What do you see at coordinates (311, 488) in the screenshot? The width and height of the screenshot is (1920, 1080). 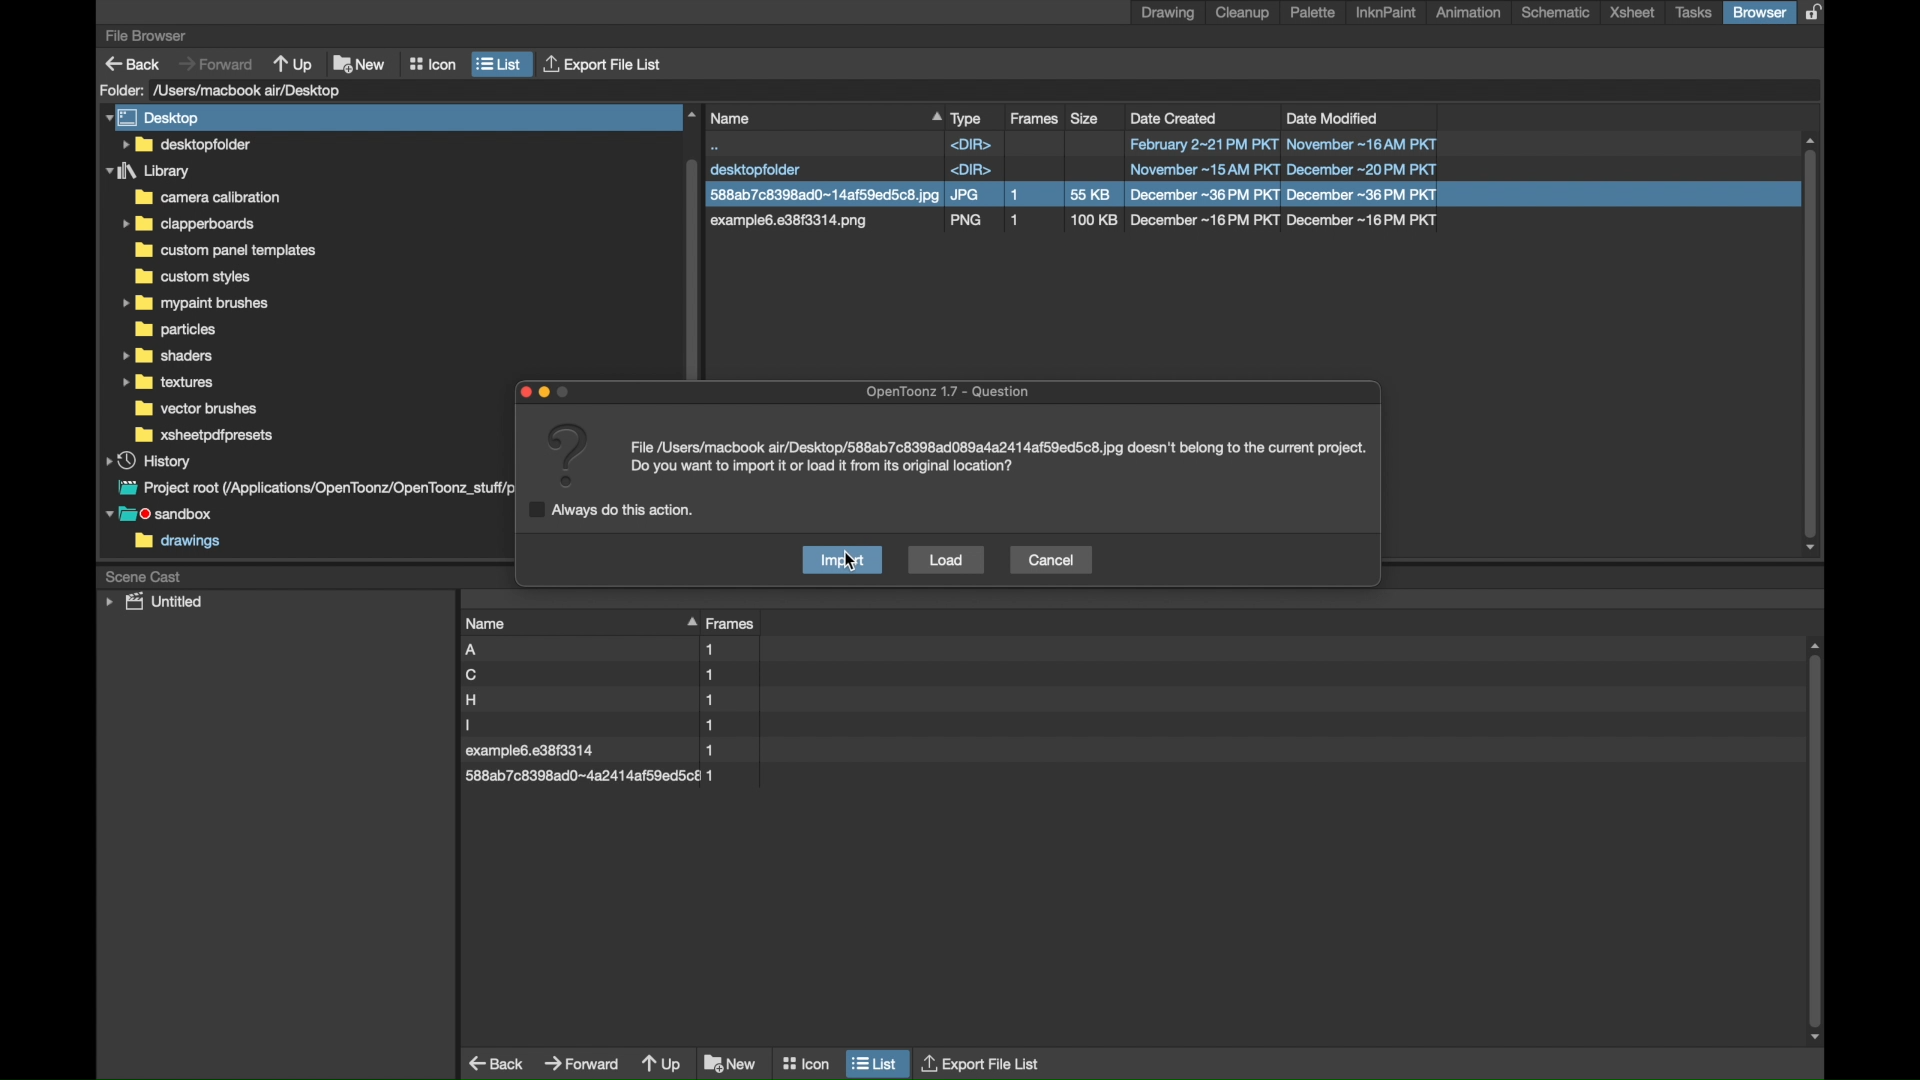 I see `project` at bounding box center [311, 488].